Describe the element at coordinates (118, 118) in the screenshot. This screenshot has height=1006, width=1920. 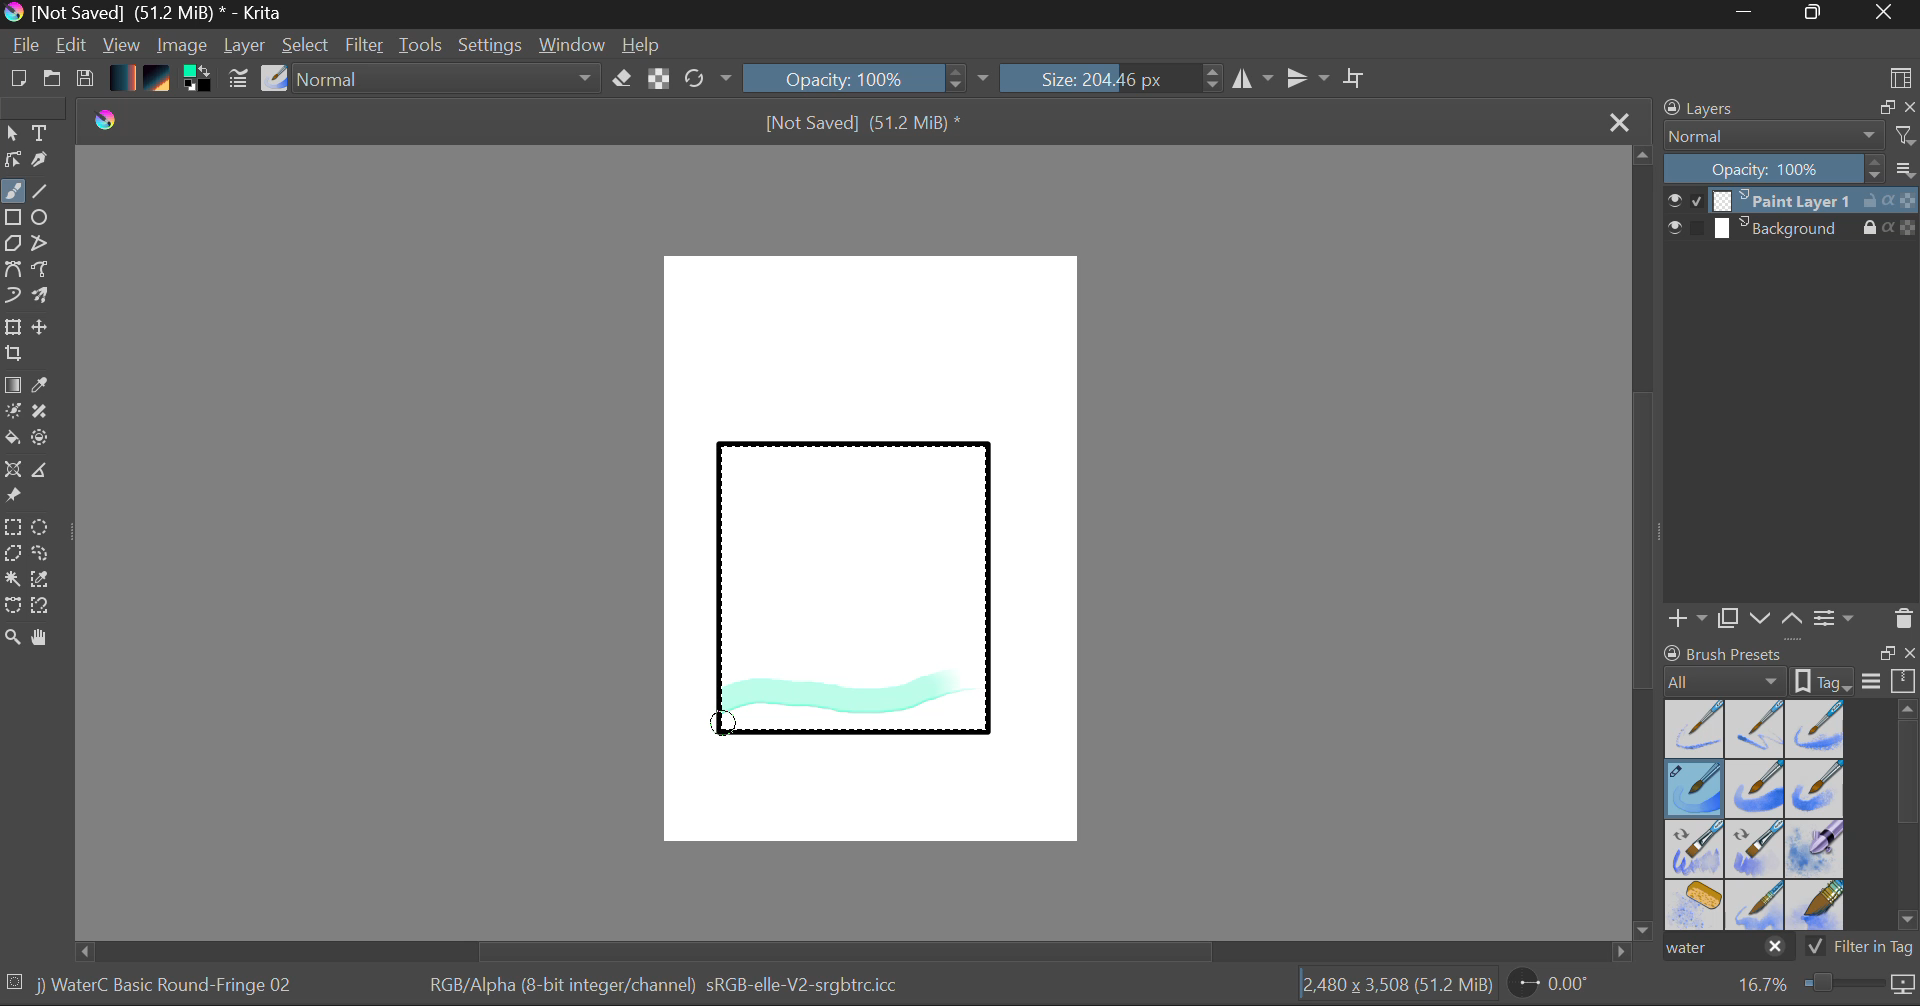
I see `logo` at that location.